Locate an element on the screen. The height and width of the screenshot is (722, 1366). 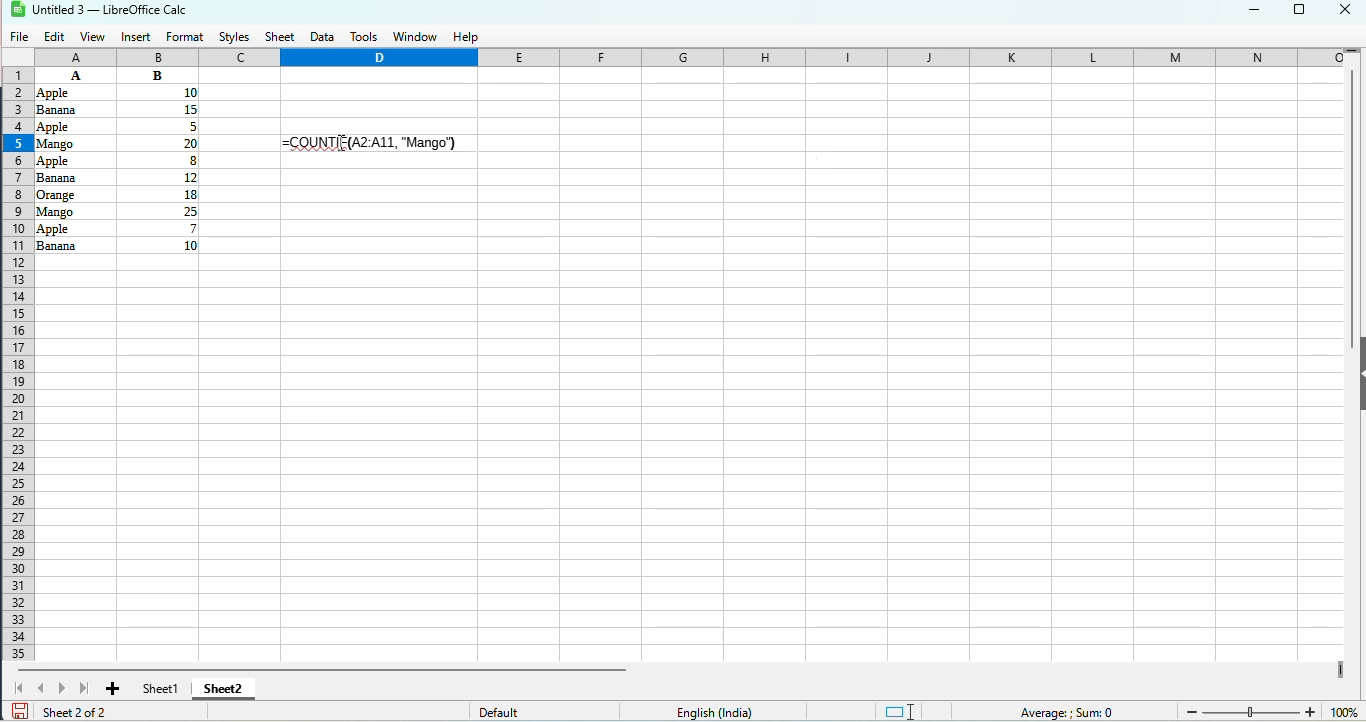
scroll to previous sheet is located at coordinates (41, 689).